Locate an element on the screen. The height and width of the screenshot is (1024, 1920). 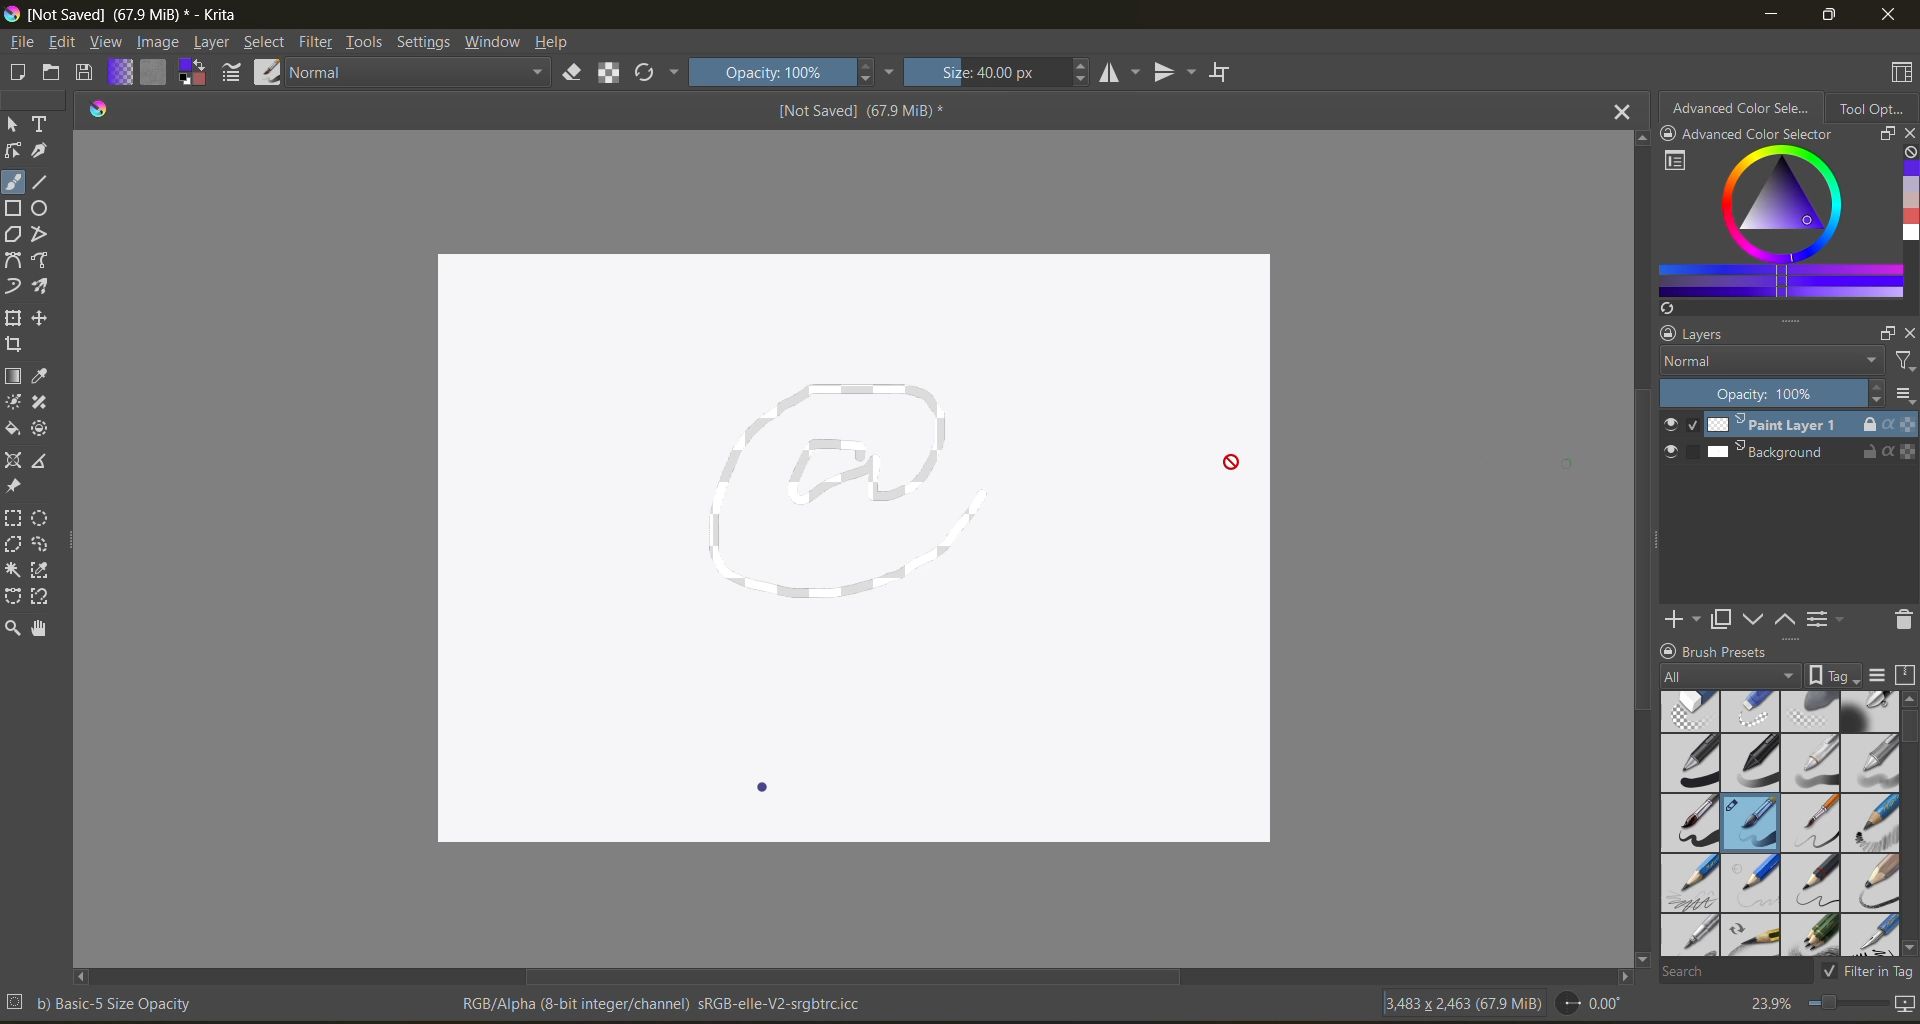
square is located at coordinates (12, 208).